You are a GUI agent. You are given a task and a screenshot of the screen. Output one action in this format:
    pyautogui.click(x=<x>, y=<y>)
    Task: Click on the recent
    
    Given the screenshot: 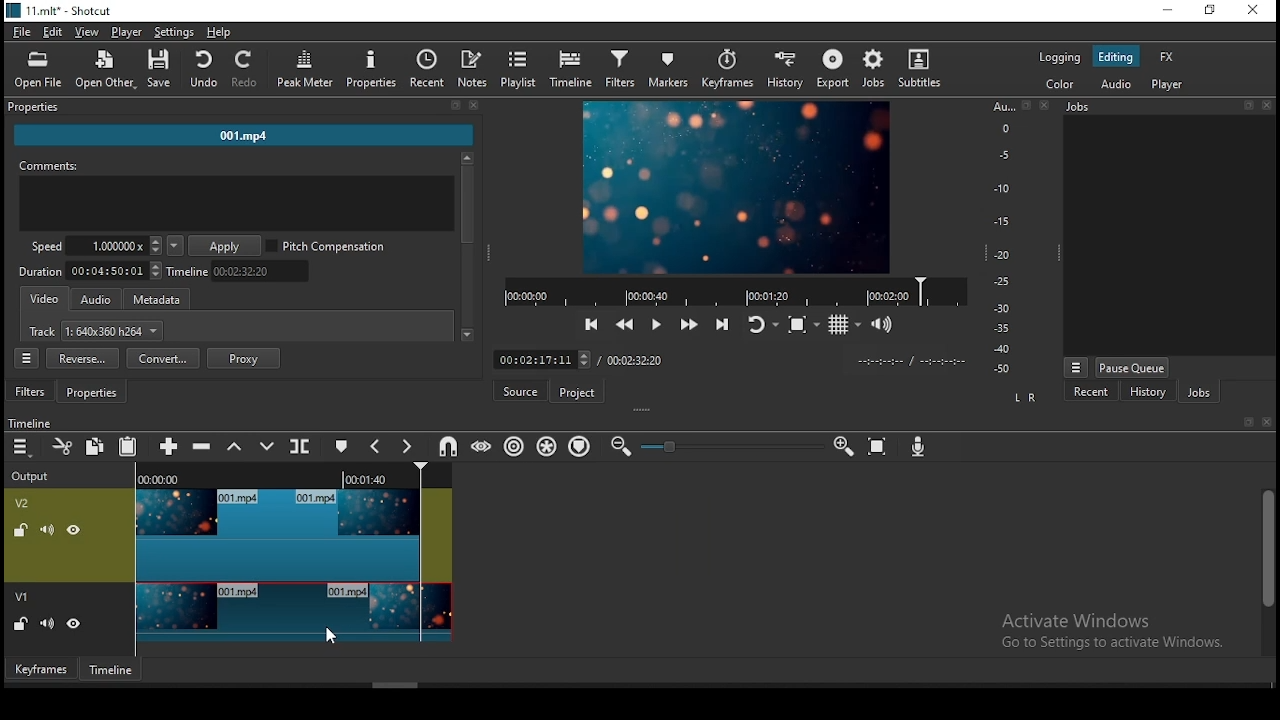 What is the action you would take?
    pyautogui.click(x=1093, y=394)
    